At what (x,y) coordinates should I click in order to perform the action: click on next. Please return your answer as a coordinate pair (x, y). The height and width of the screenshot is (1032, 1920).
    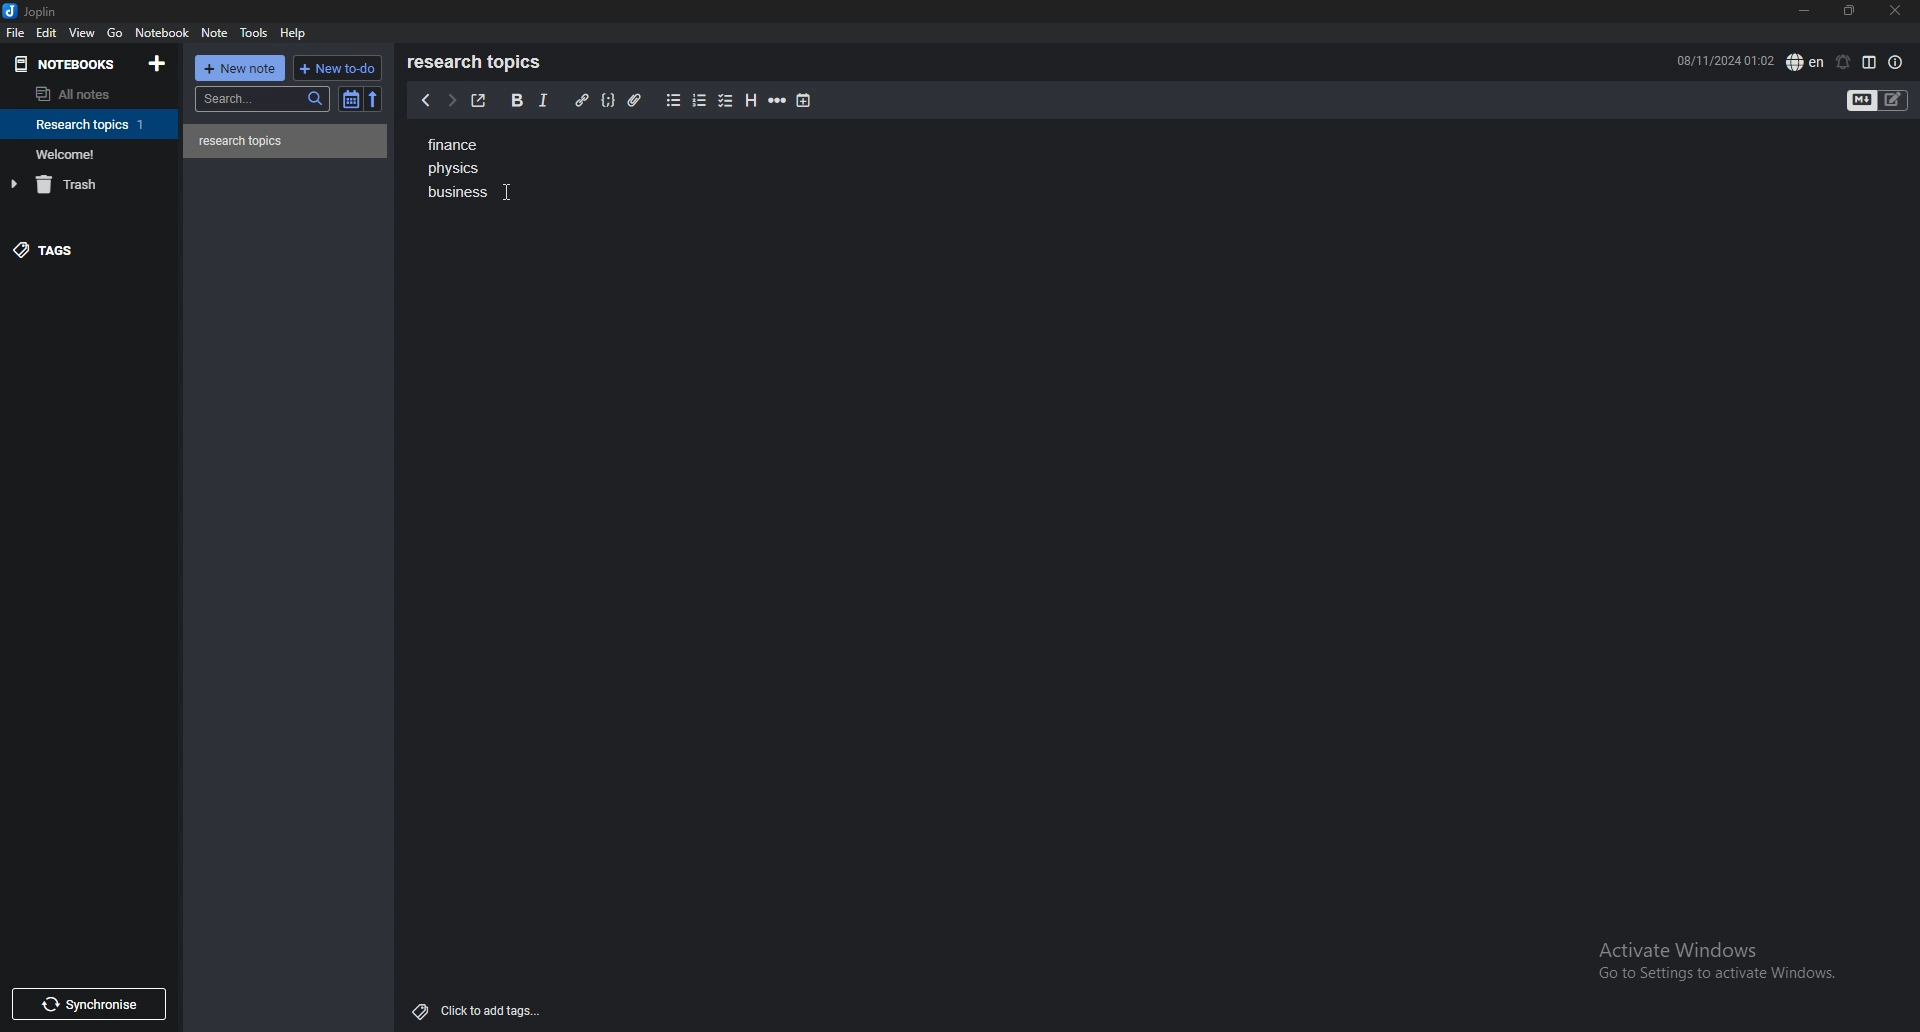
    Looking at the image, I should click on (449, 100).